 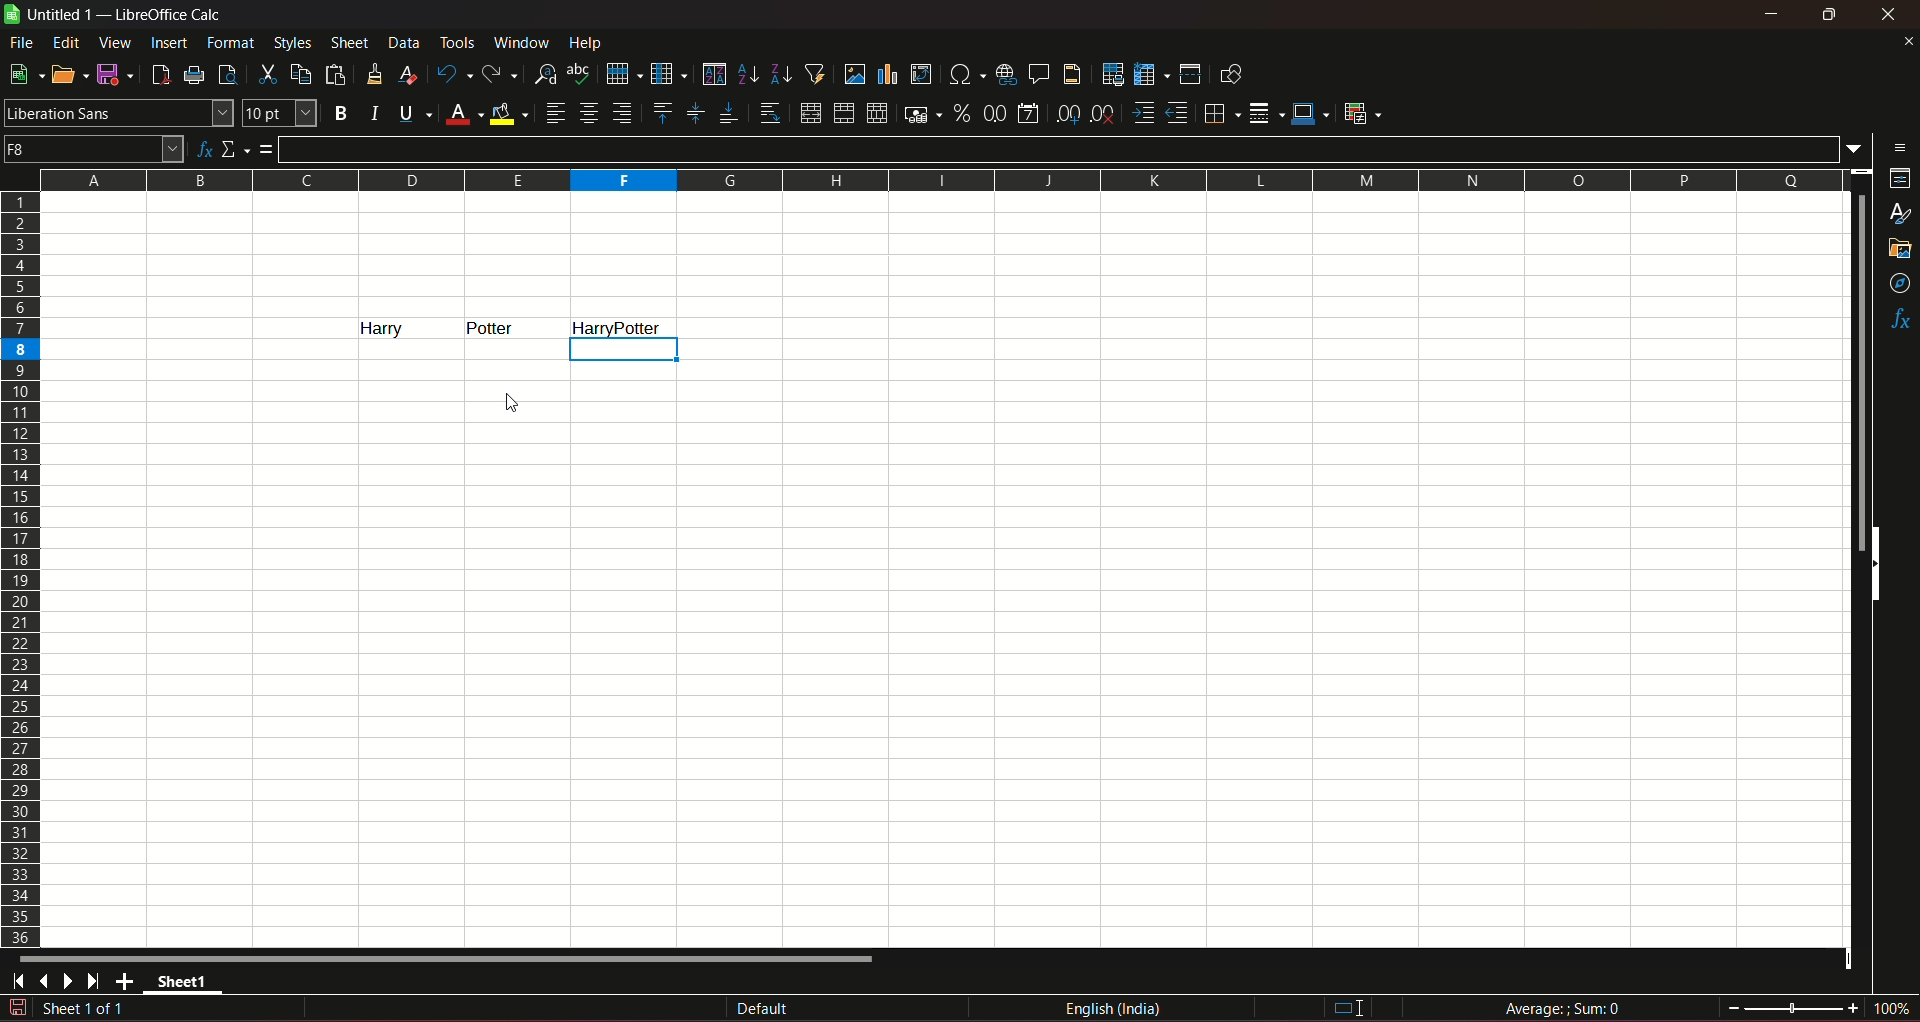 What do you see at coordinates (1888, 15) in the screenshot?
I see `close` at bounding box center [1888, 15].